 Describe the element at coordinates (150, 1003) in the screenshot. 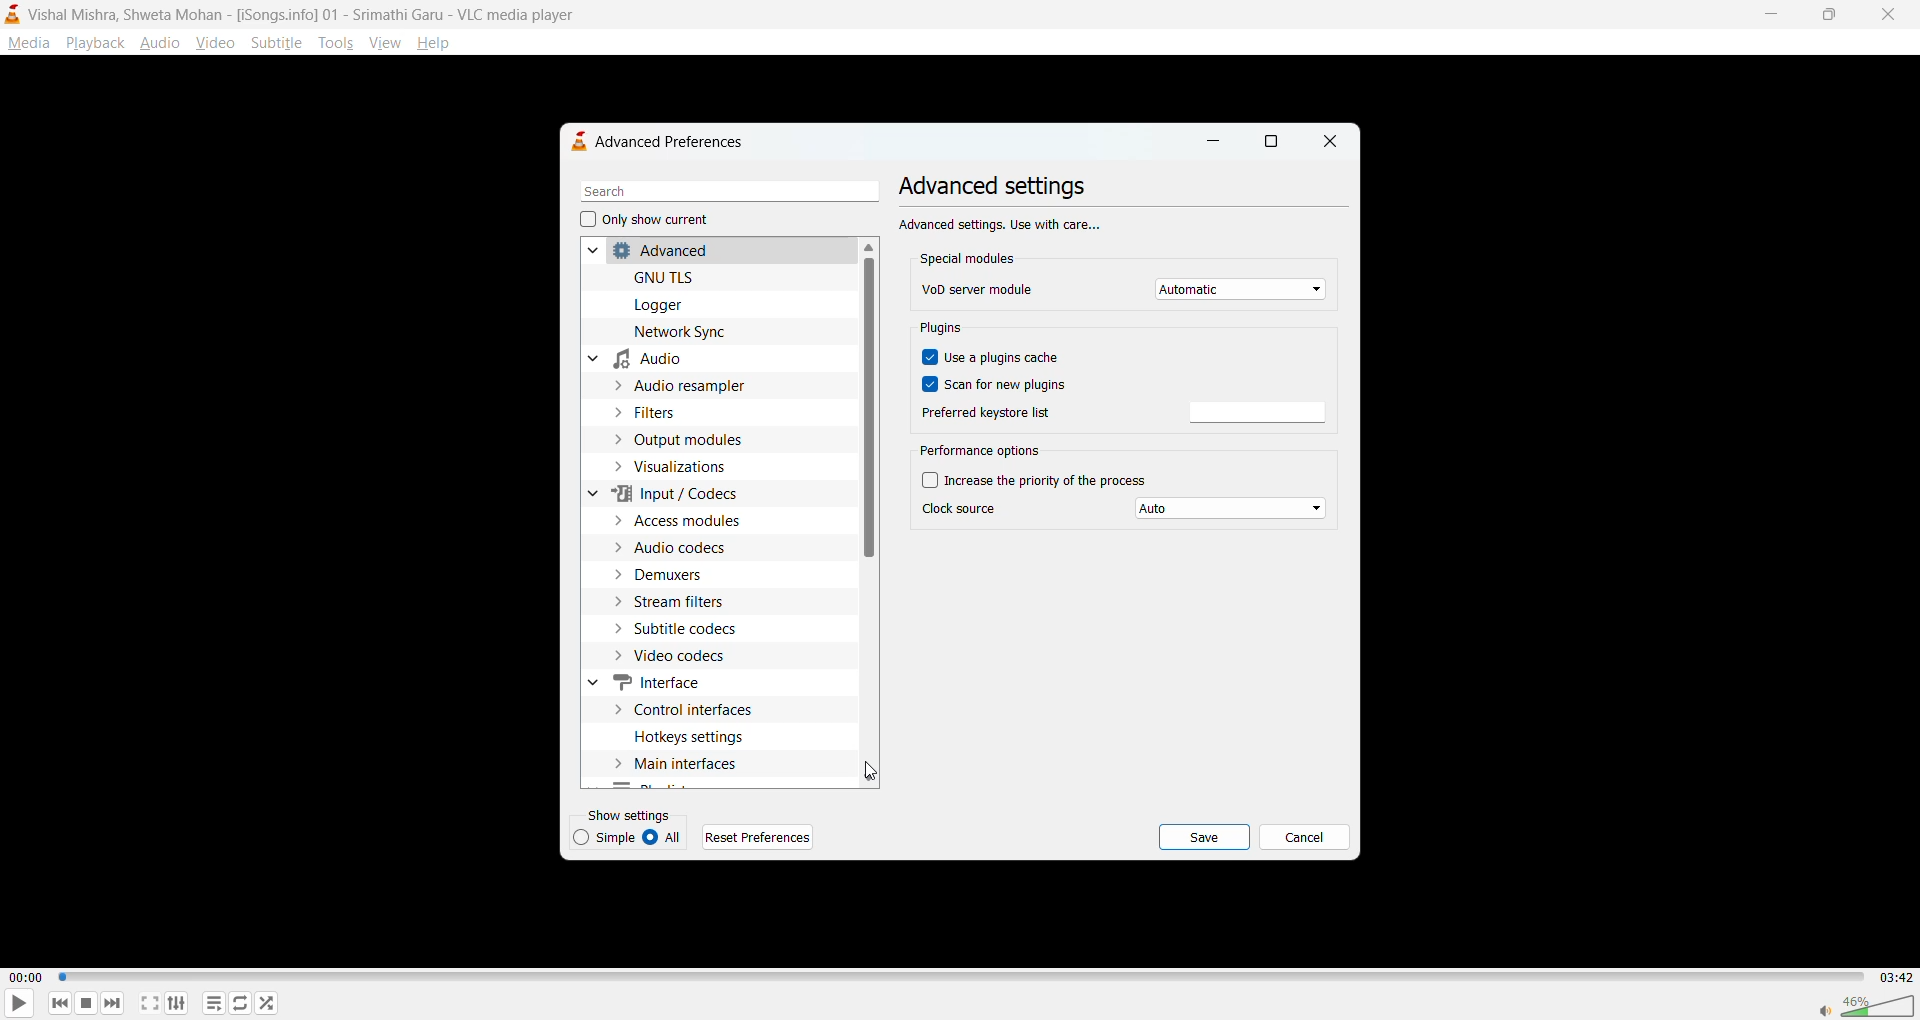

I see `fullscreen` at that location.